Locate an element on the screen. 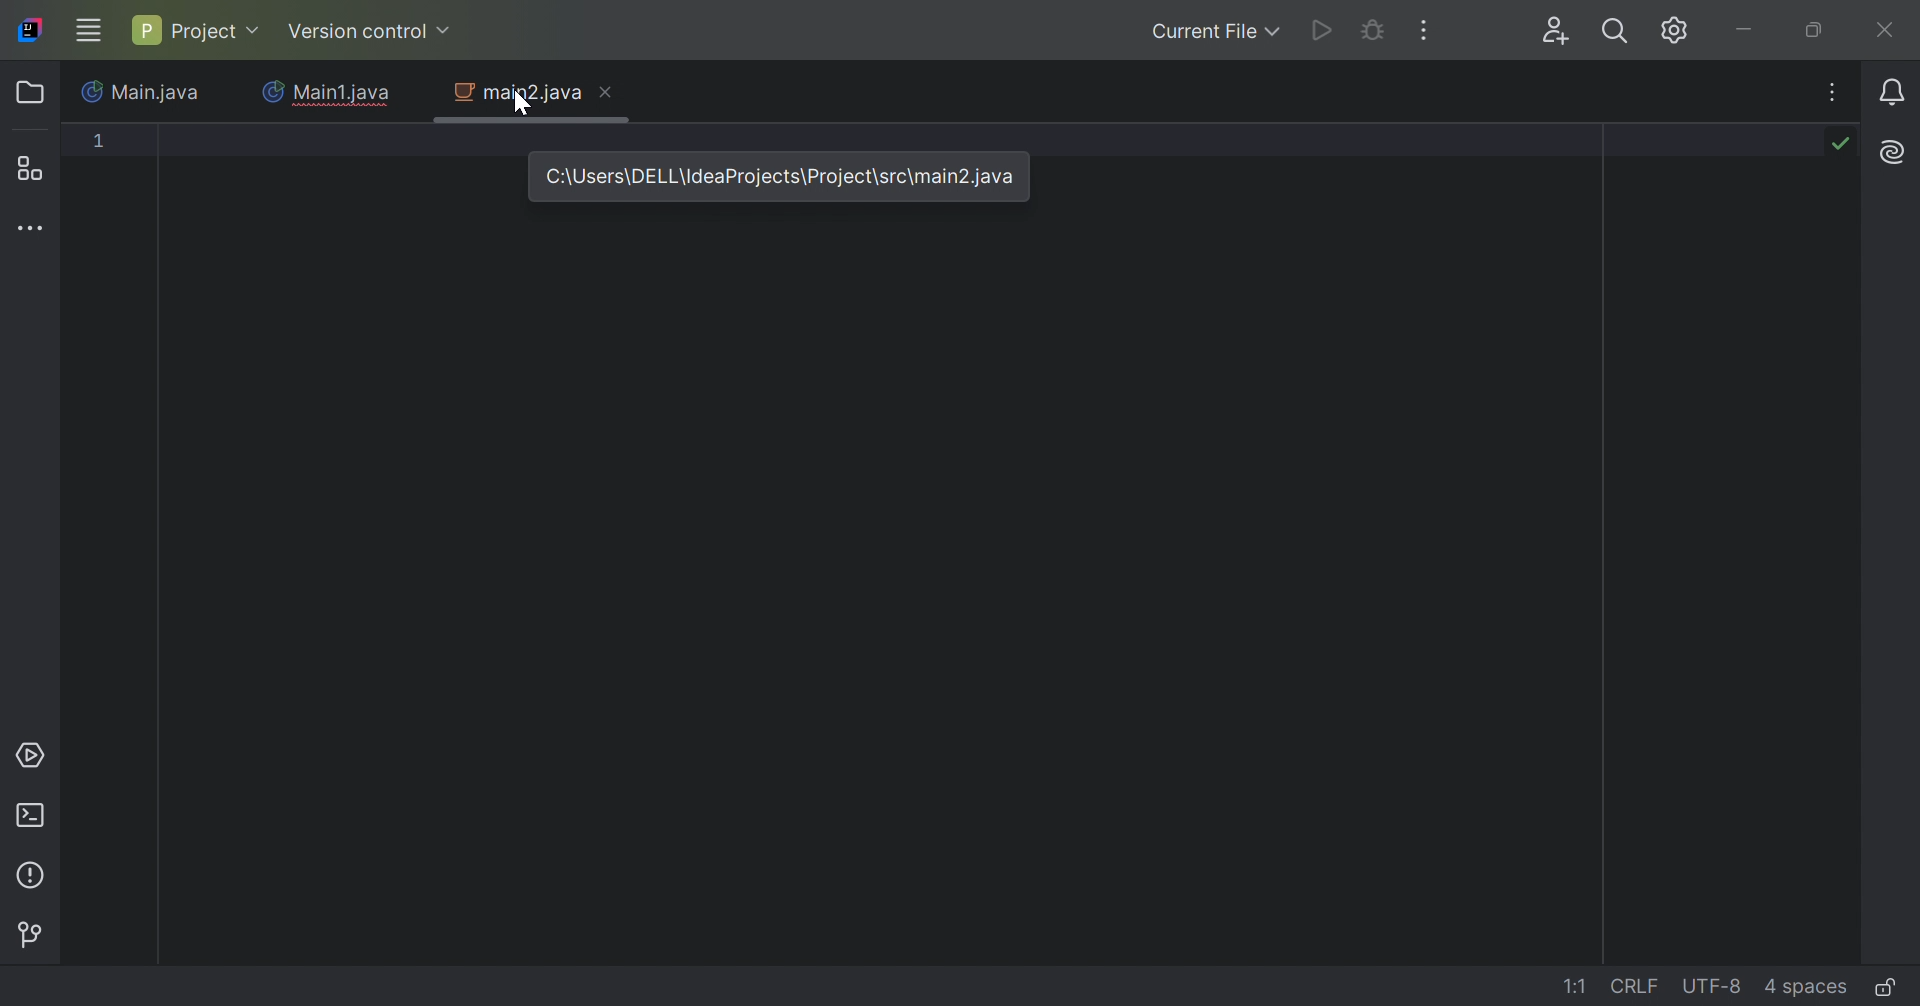 This screenshot has height=1006, width=1920. IntelliJ IDEA icon is located at coordinates (36, 30).